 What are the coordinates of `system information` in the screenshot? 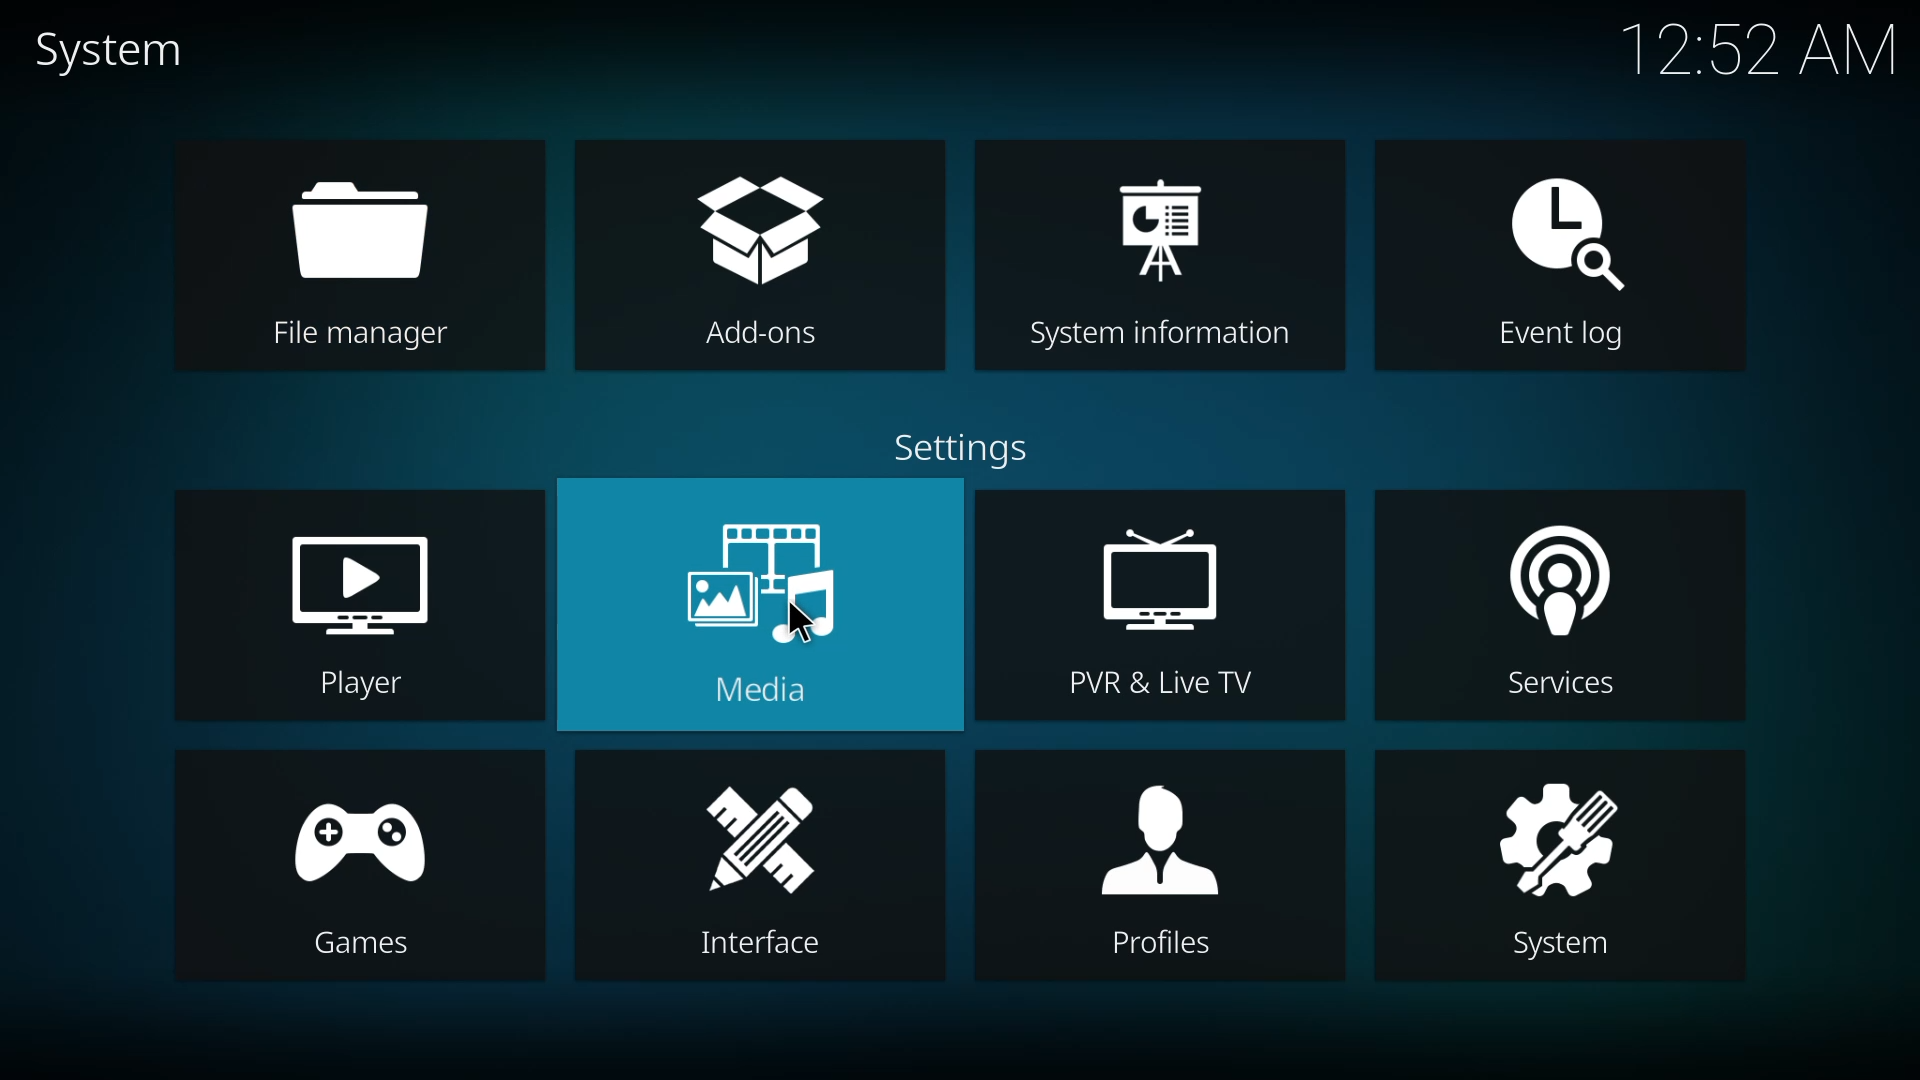 It's located at (1166, 226).